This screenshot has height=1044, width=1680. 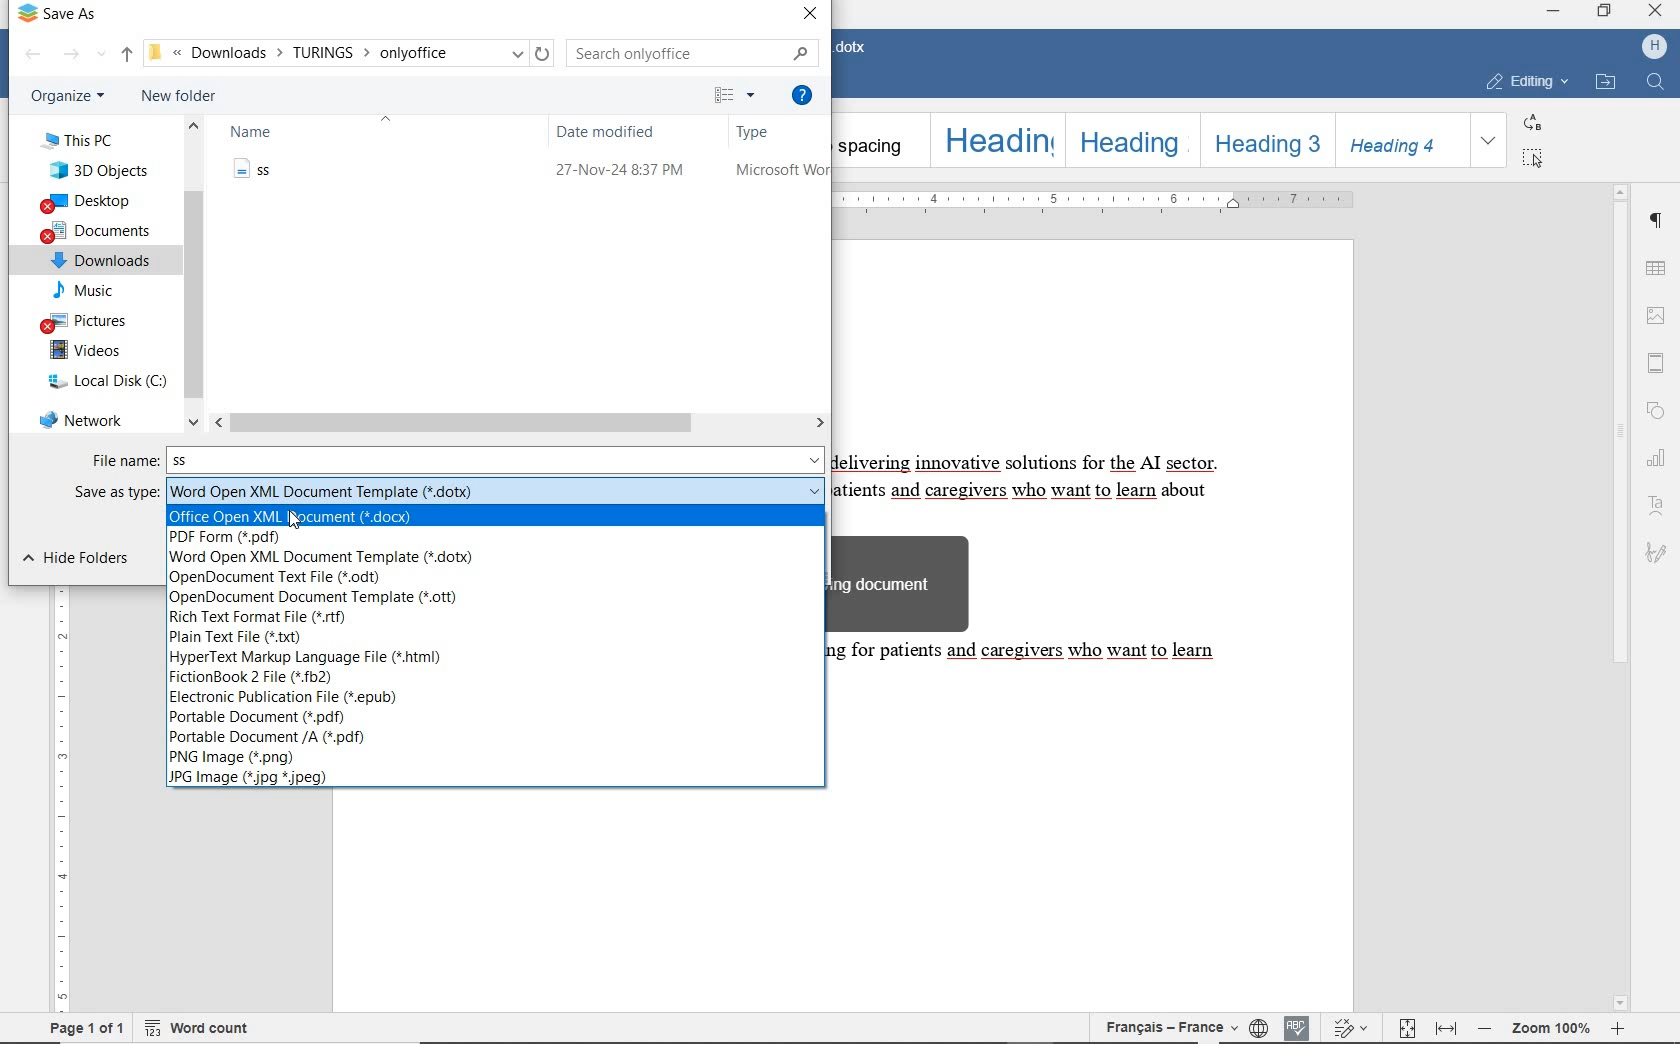 I want to click on pdf, so click(x=277, y=738).